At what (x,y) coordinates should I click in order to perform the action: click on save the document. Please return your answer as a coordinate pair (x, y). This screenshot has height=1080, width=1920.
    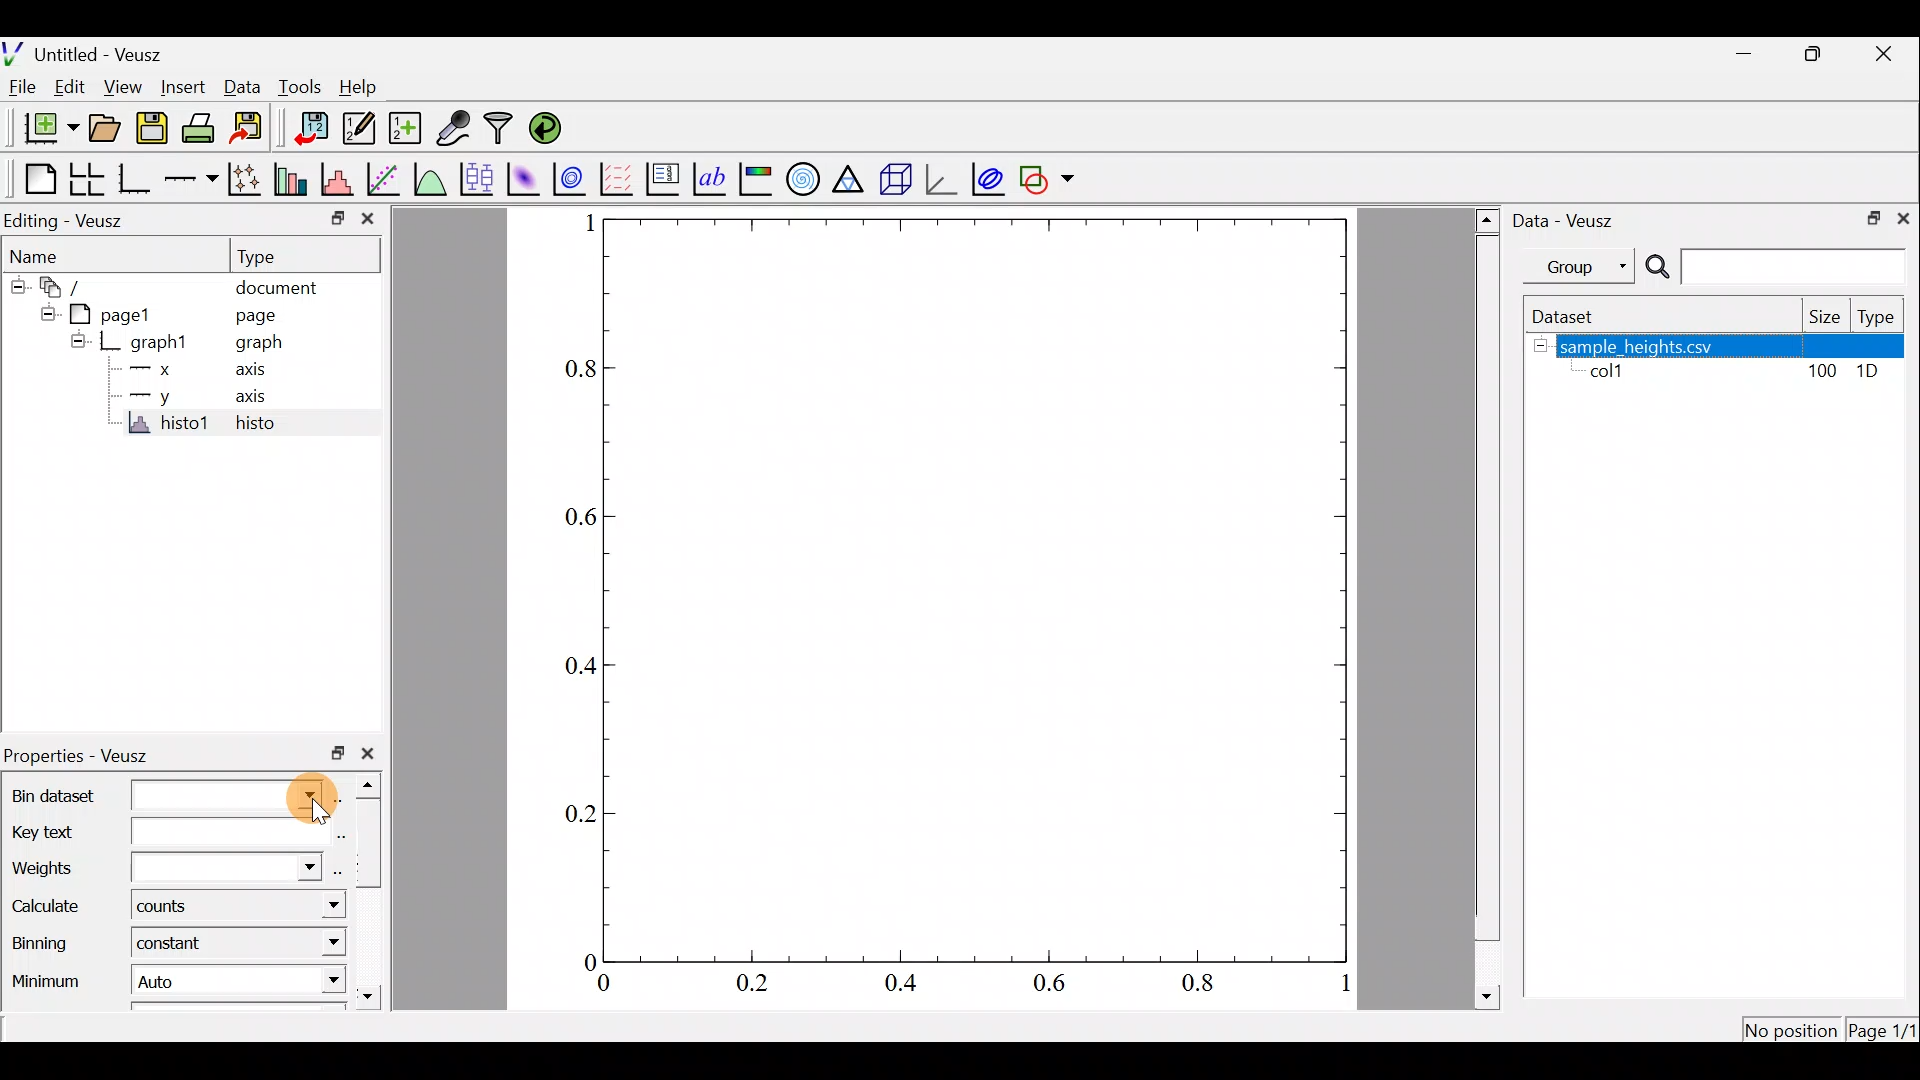
    Looking at the image, I should click on (151, 129).